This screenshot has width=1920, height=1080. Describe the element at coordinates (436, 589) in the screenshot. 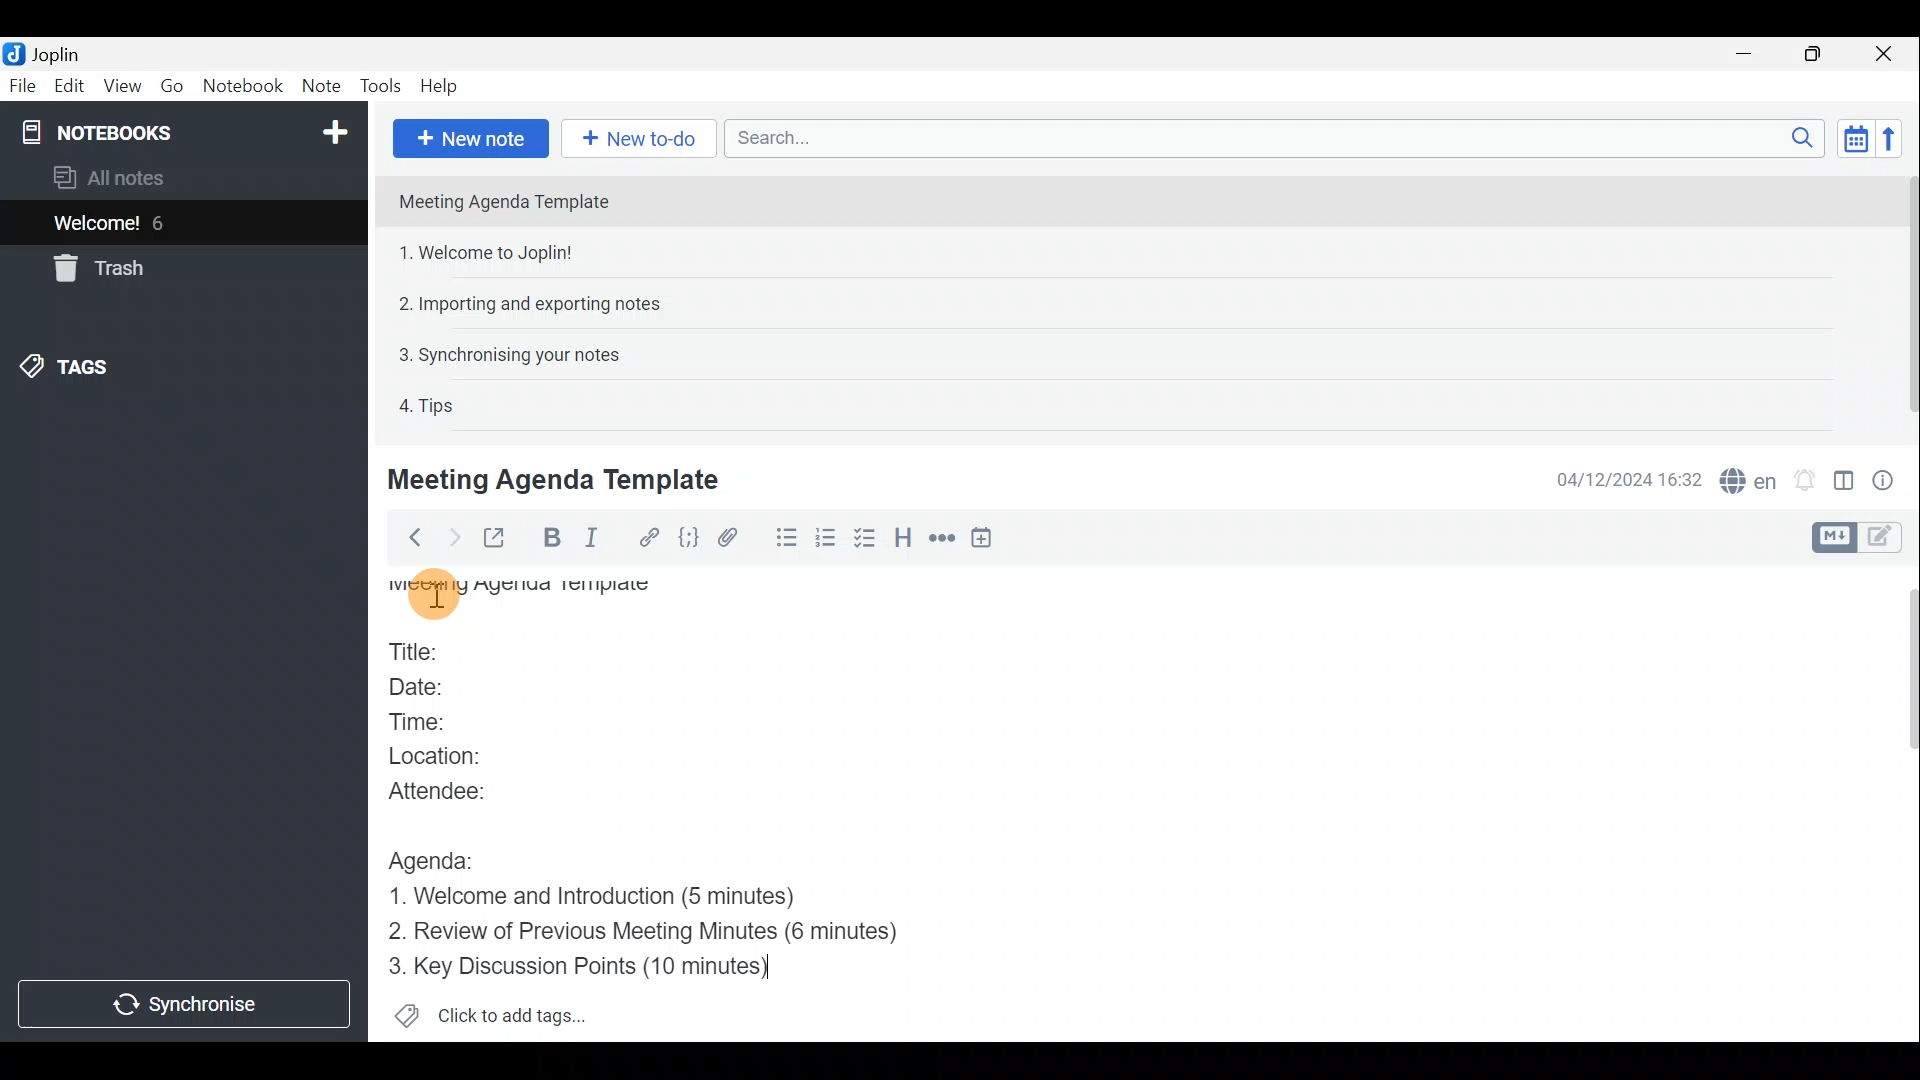

I see `` at that location.